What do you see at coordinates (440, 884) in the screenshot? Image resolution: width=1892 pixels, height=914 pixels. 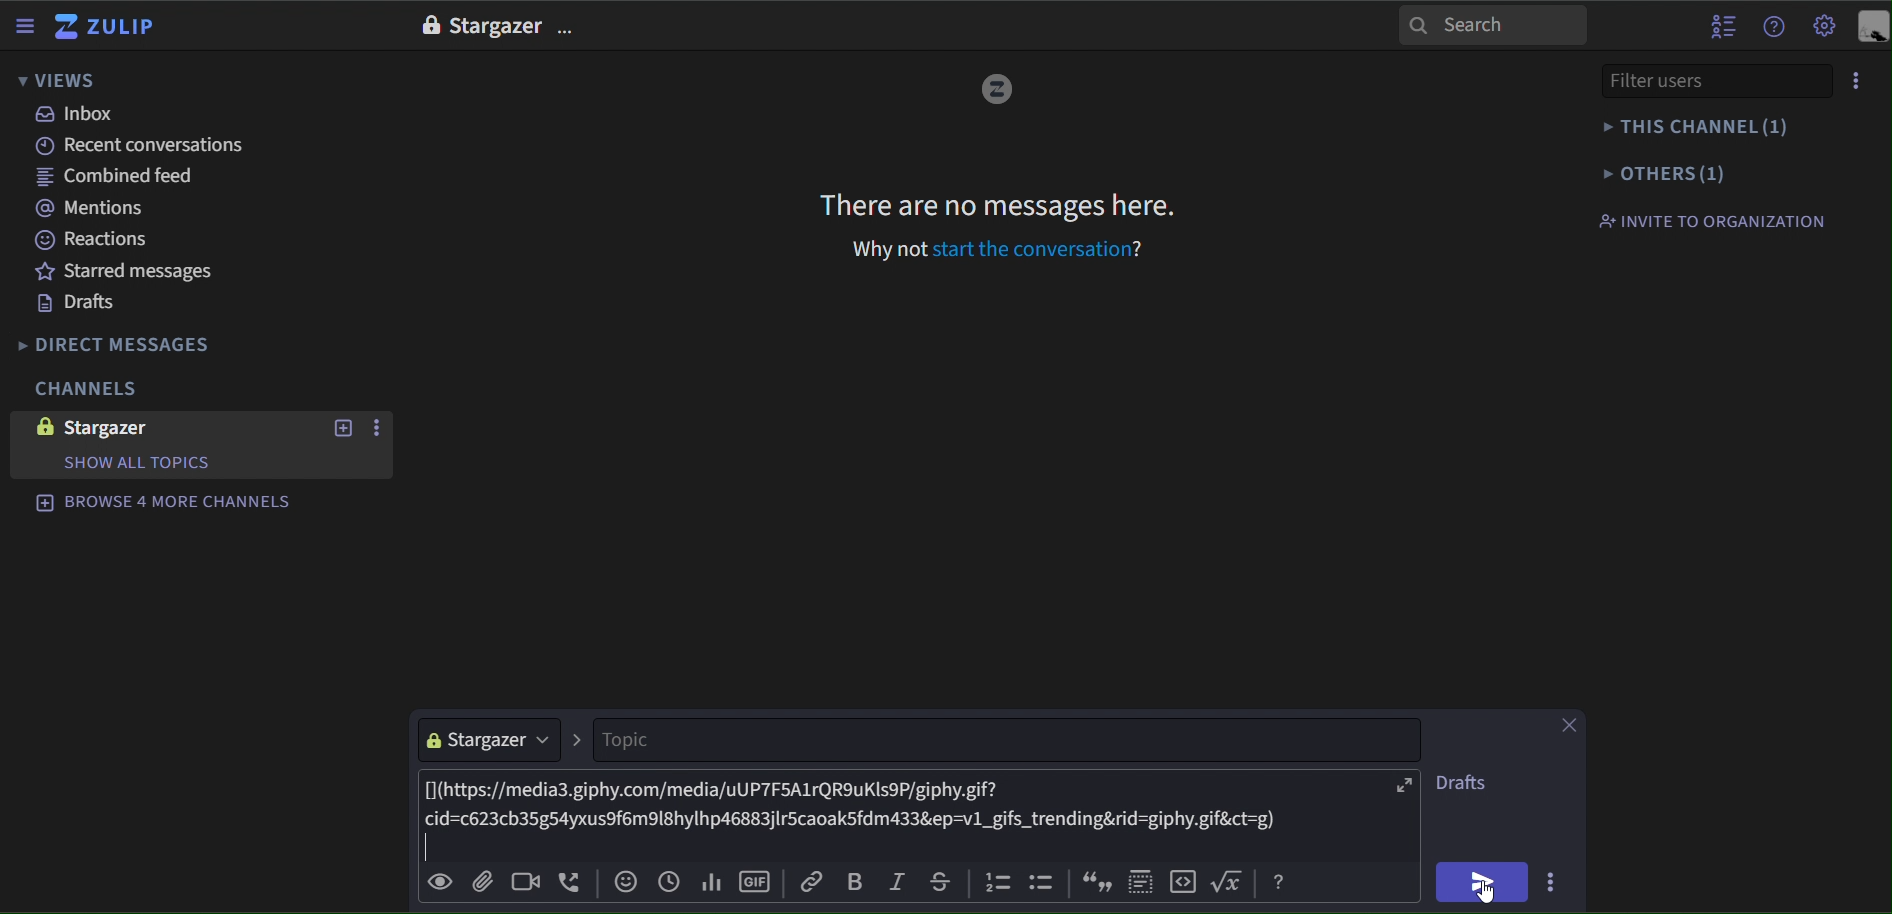 I see `preview message` at bounding box center [440, 884].